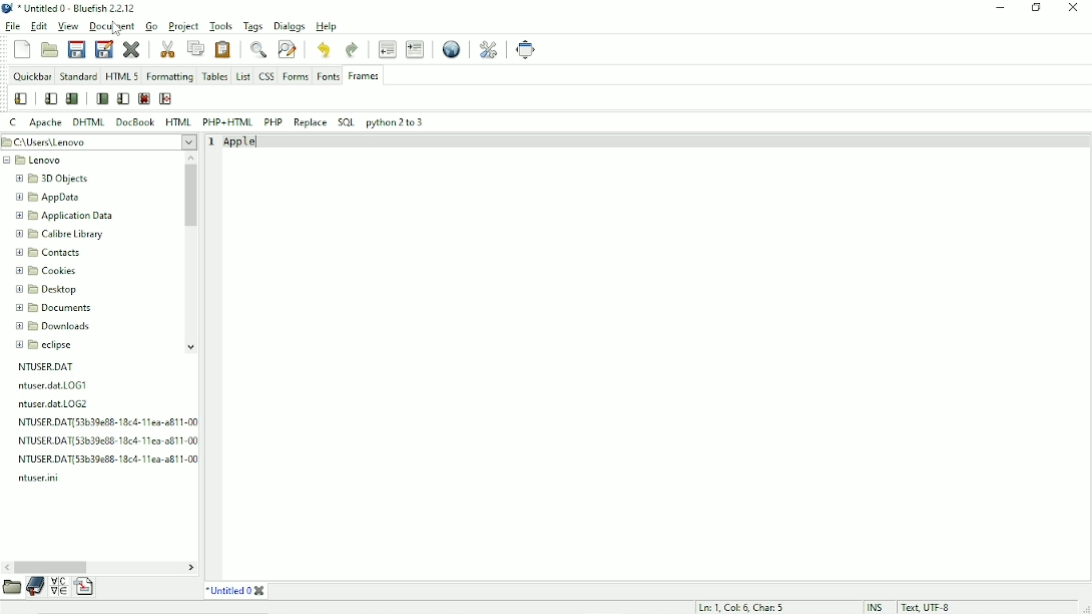  What do you see at coordinates (89, 122) in the screenshot?
I see `DHTML` at bounding box center [89, 122].